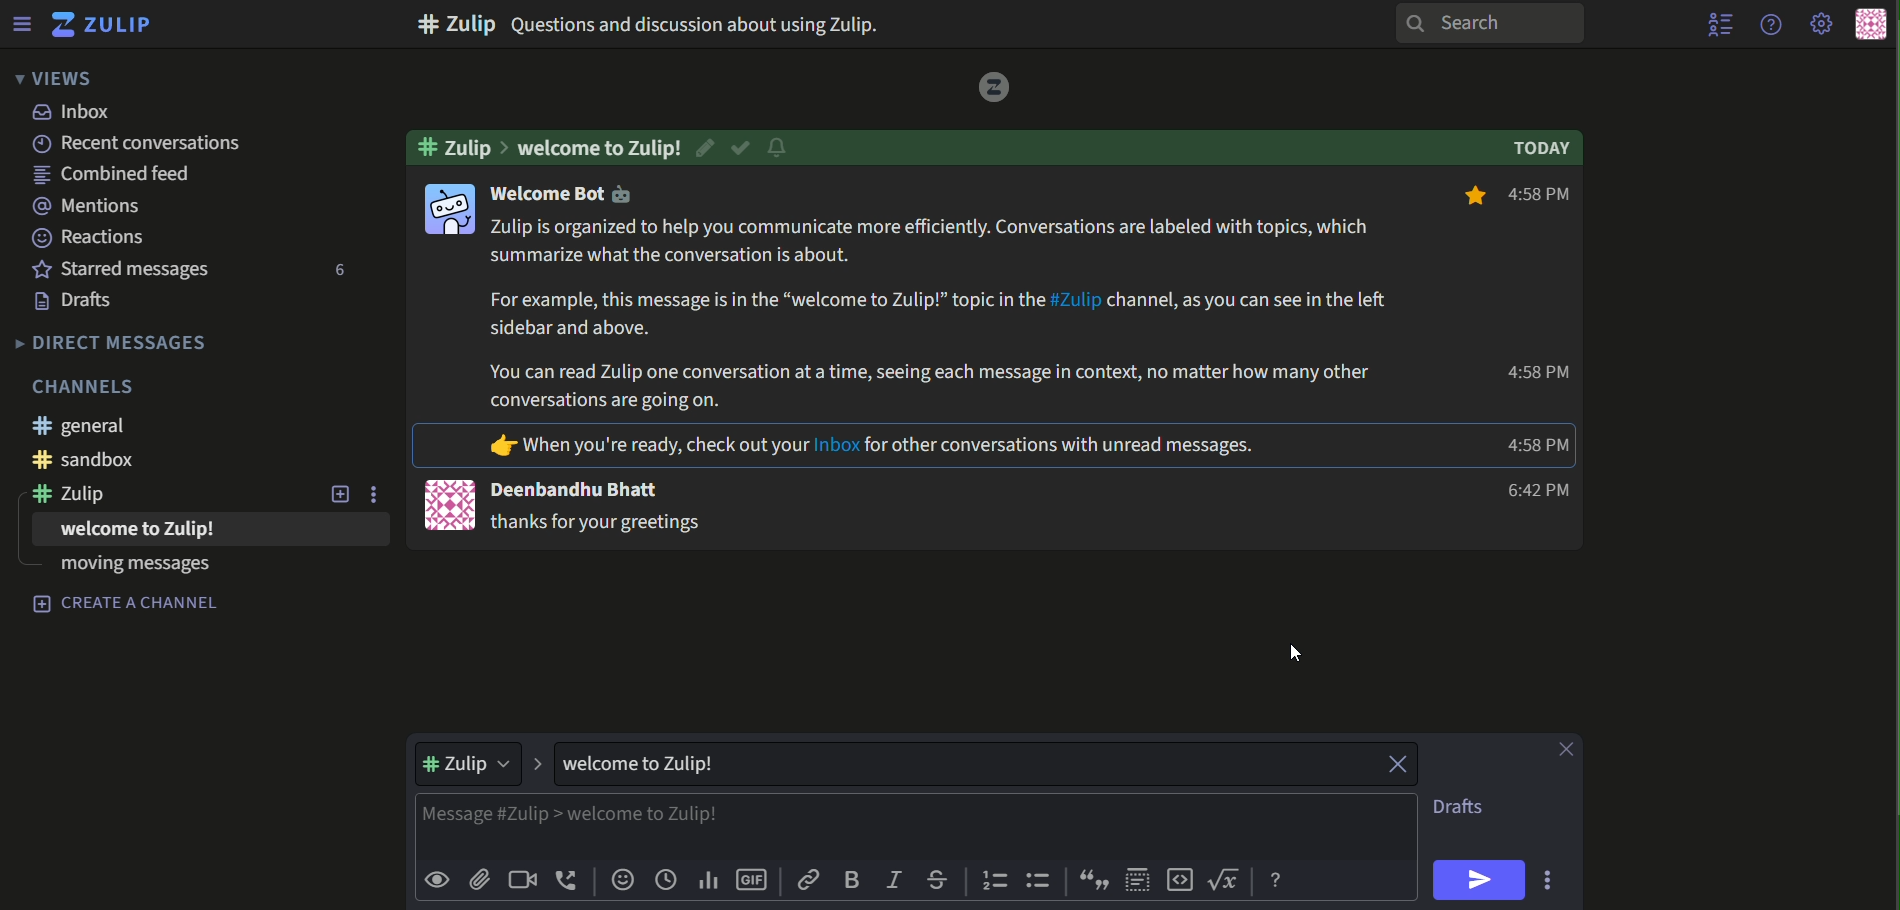 This screenshot has width=1900, height=910. Describe the element at coordinates (113, 342) in the screenshot. I see `text` at that location.